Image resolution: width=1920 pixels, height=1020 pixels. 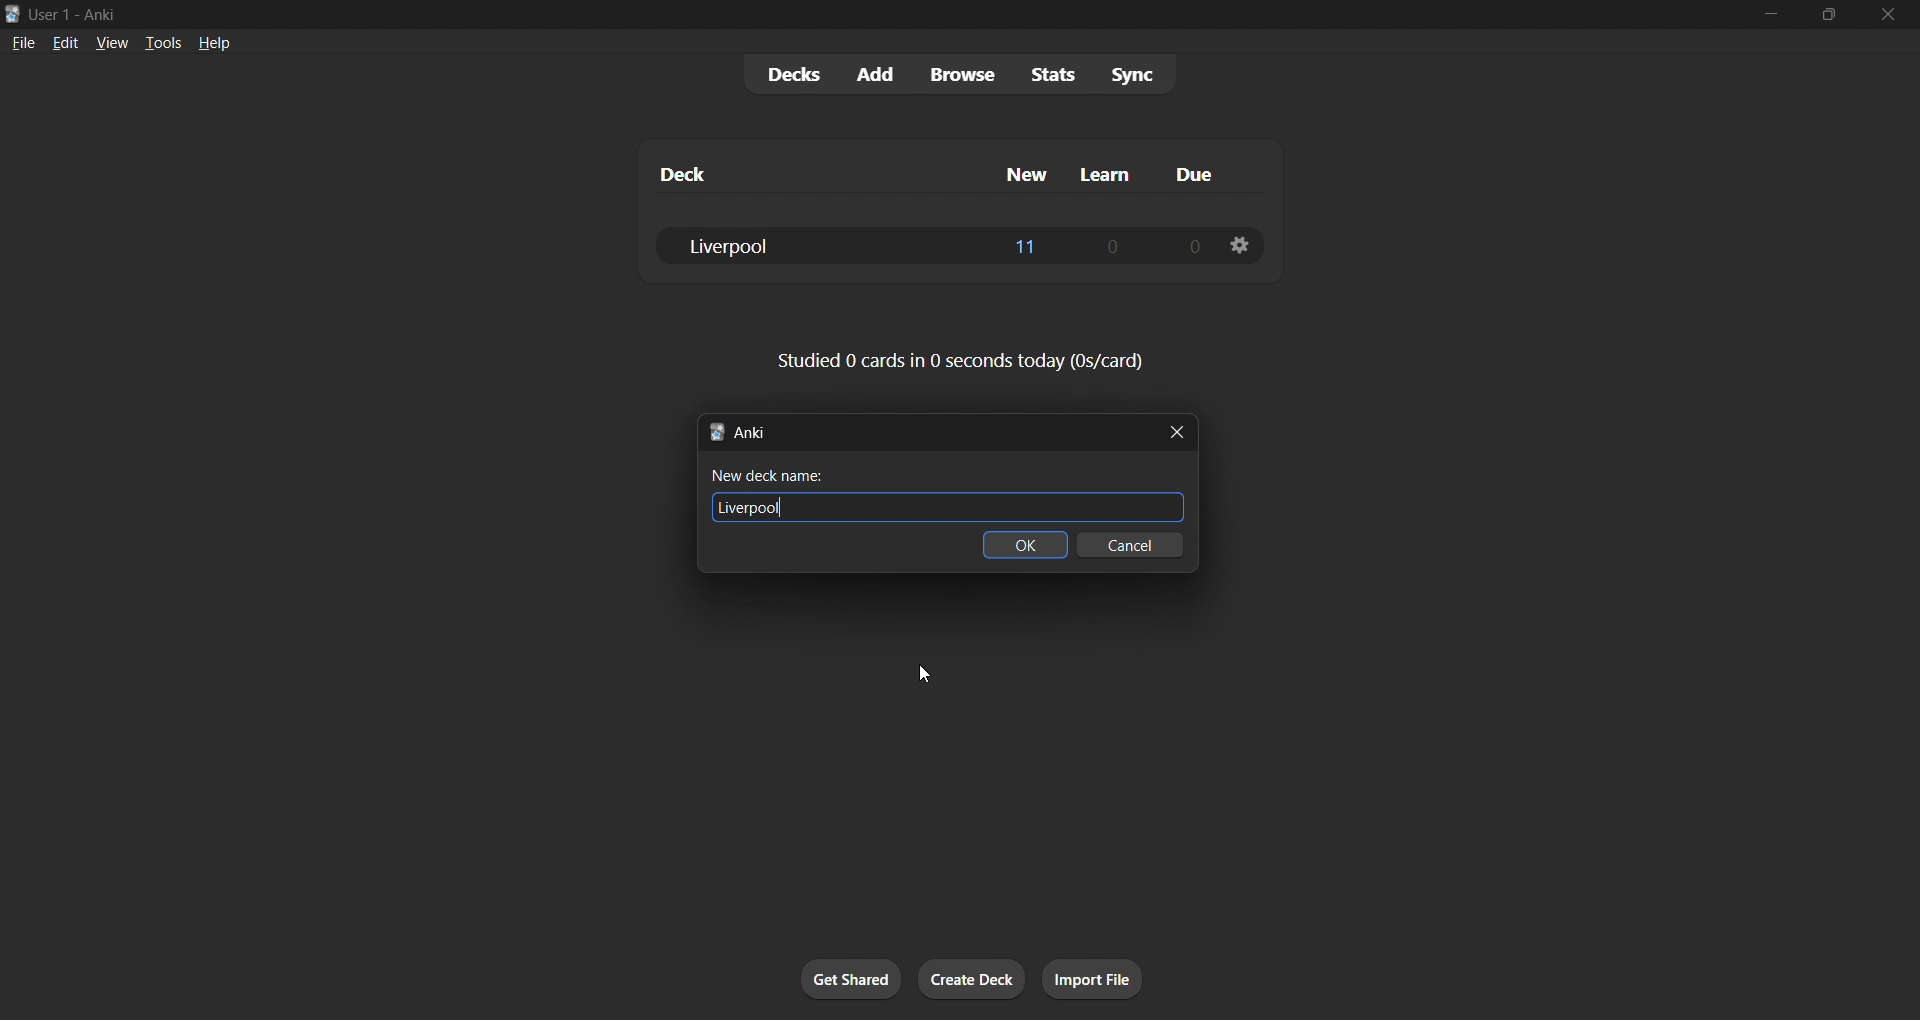 What do you see at coordinates (66, 41) in the screenshot?
I see `edit` at bounding box center [66, 41].